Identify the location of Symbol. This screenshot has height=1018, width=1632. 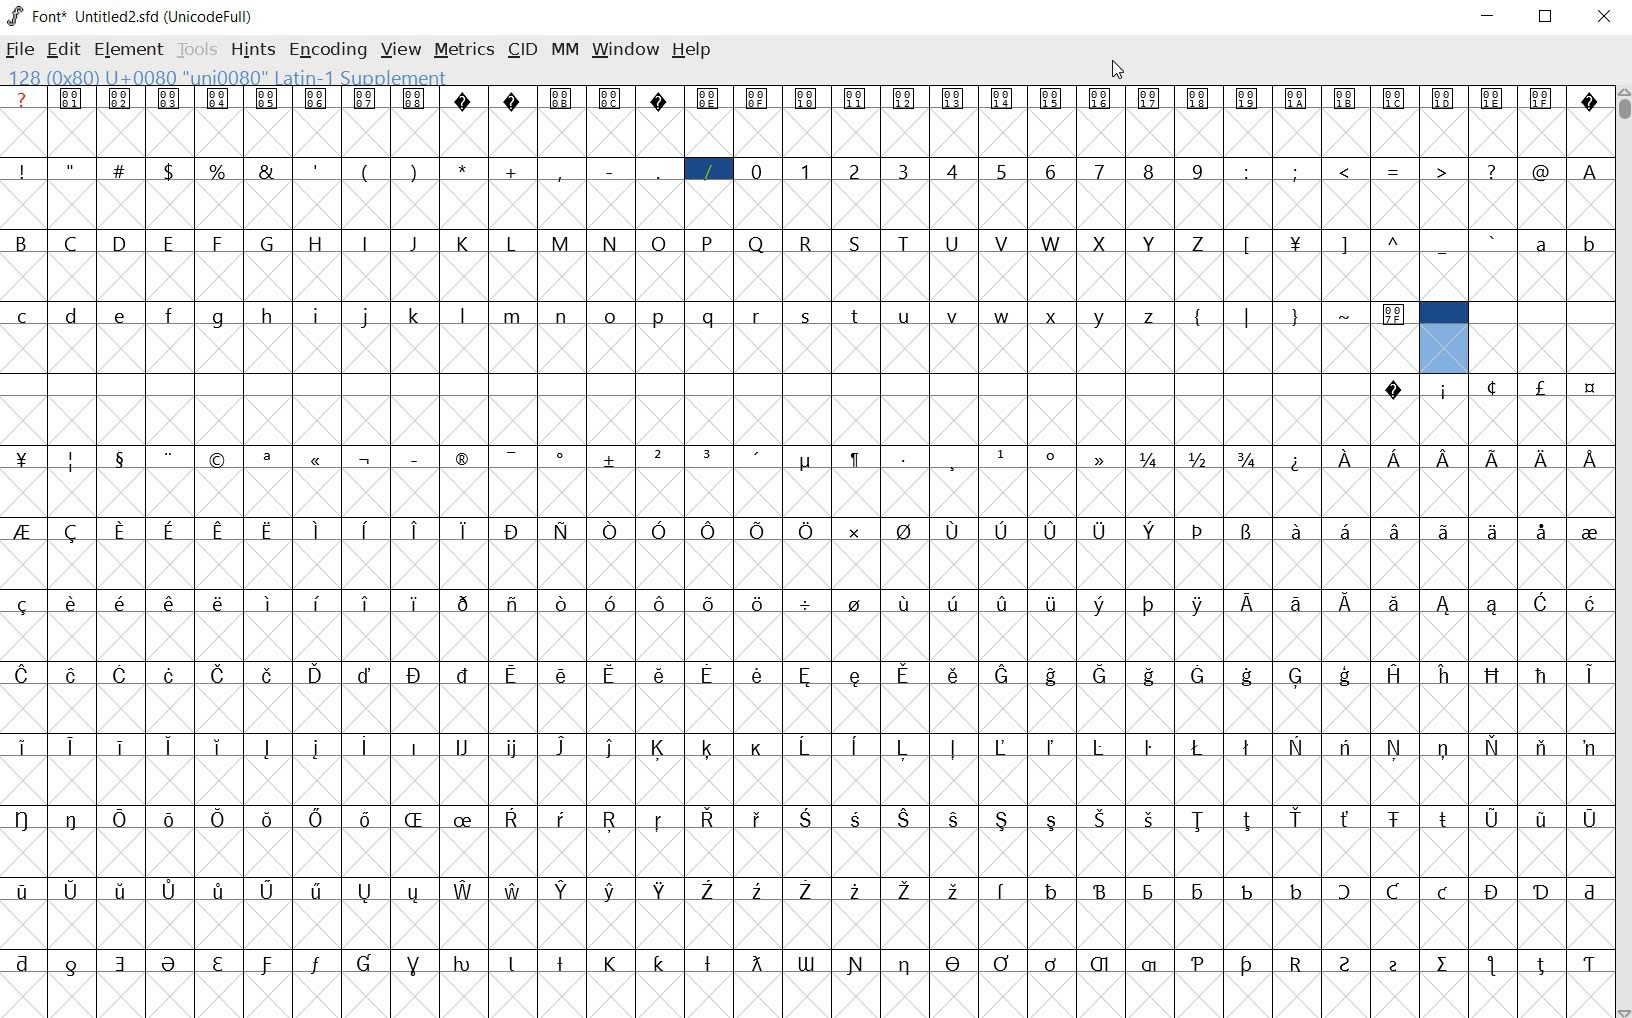
(2328, 344).